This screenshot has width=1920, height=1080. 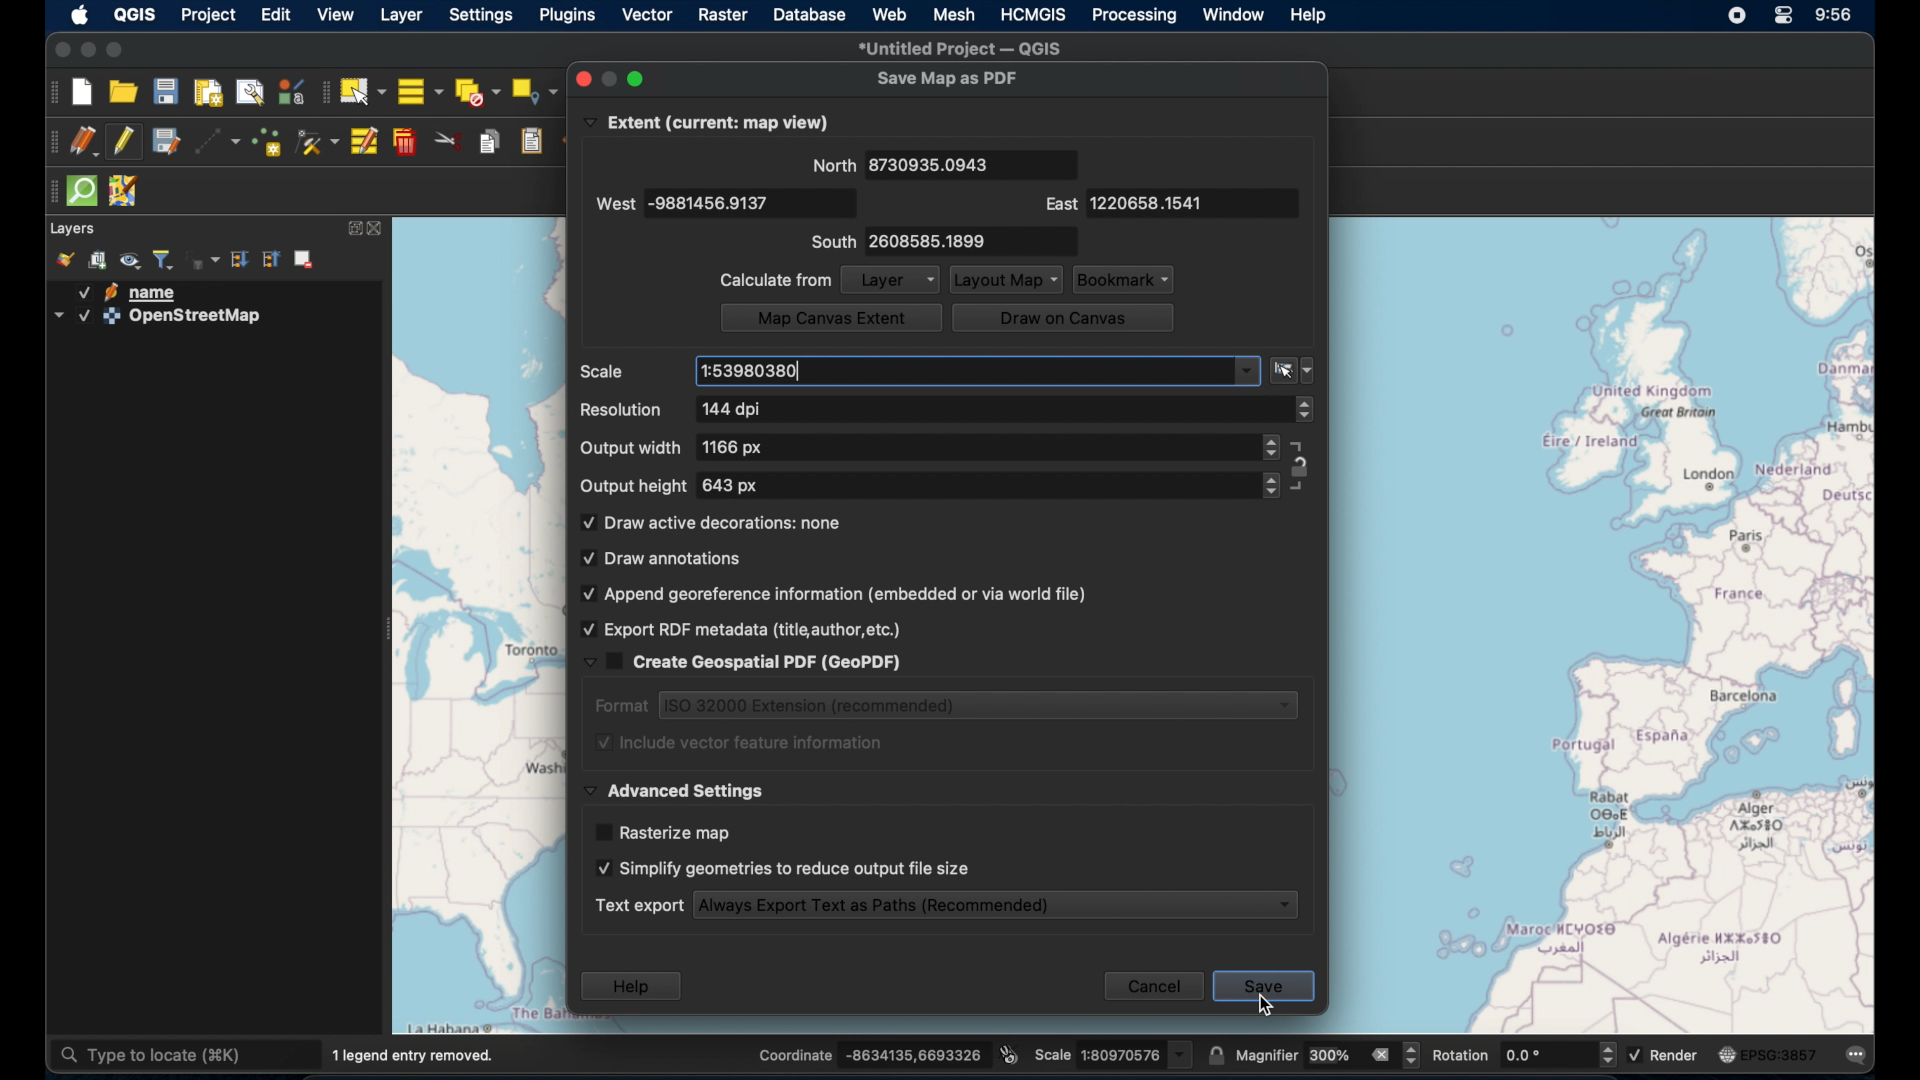 I want to click on 1220658.1541, so click(x=1148, y=202).